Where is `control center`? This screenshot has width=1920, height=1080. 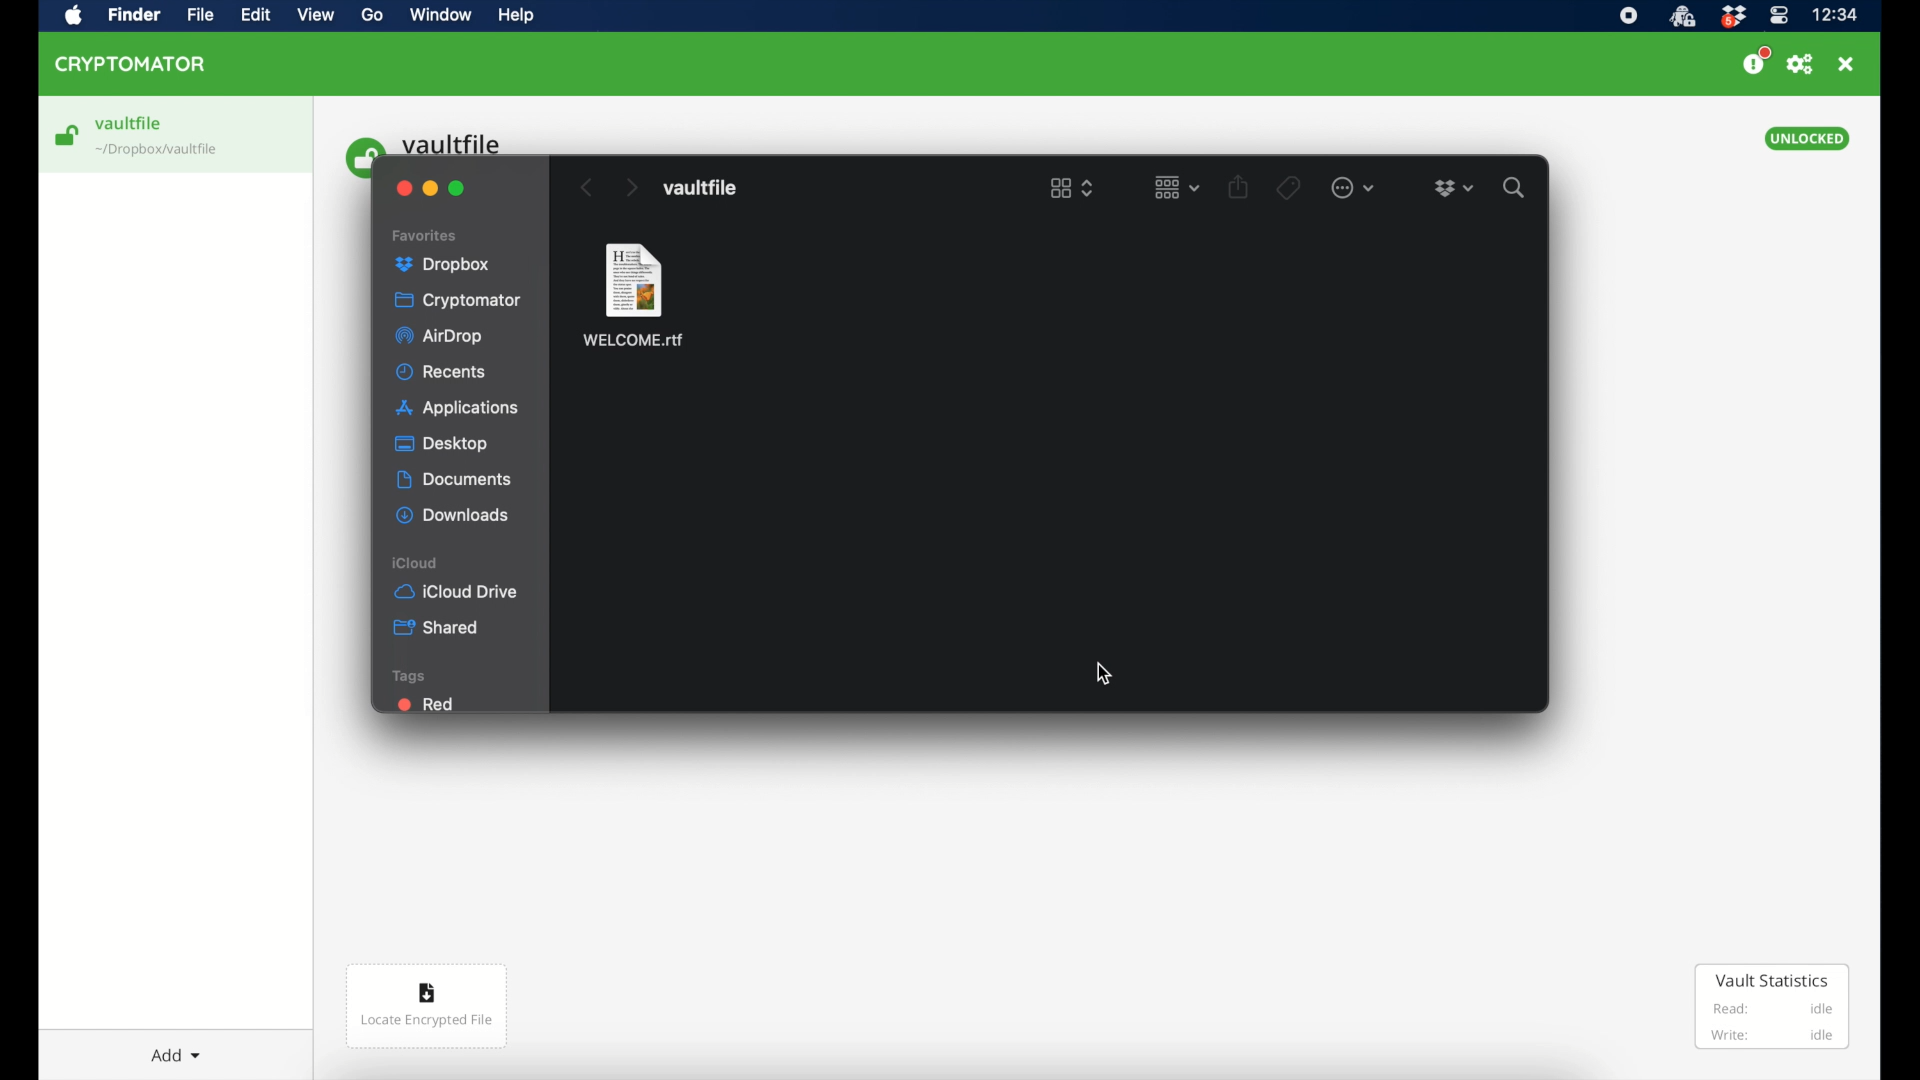
control center is located at coordinates (1777, 15).